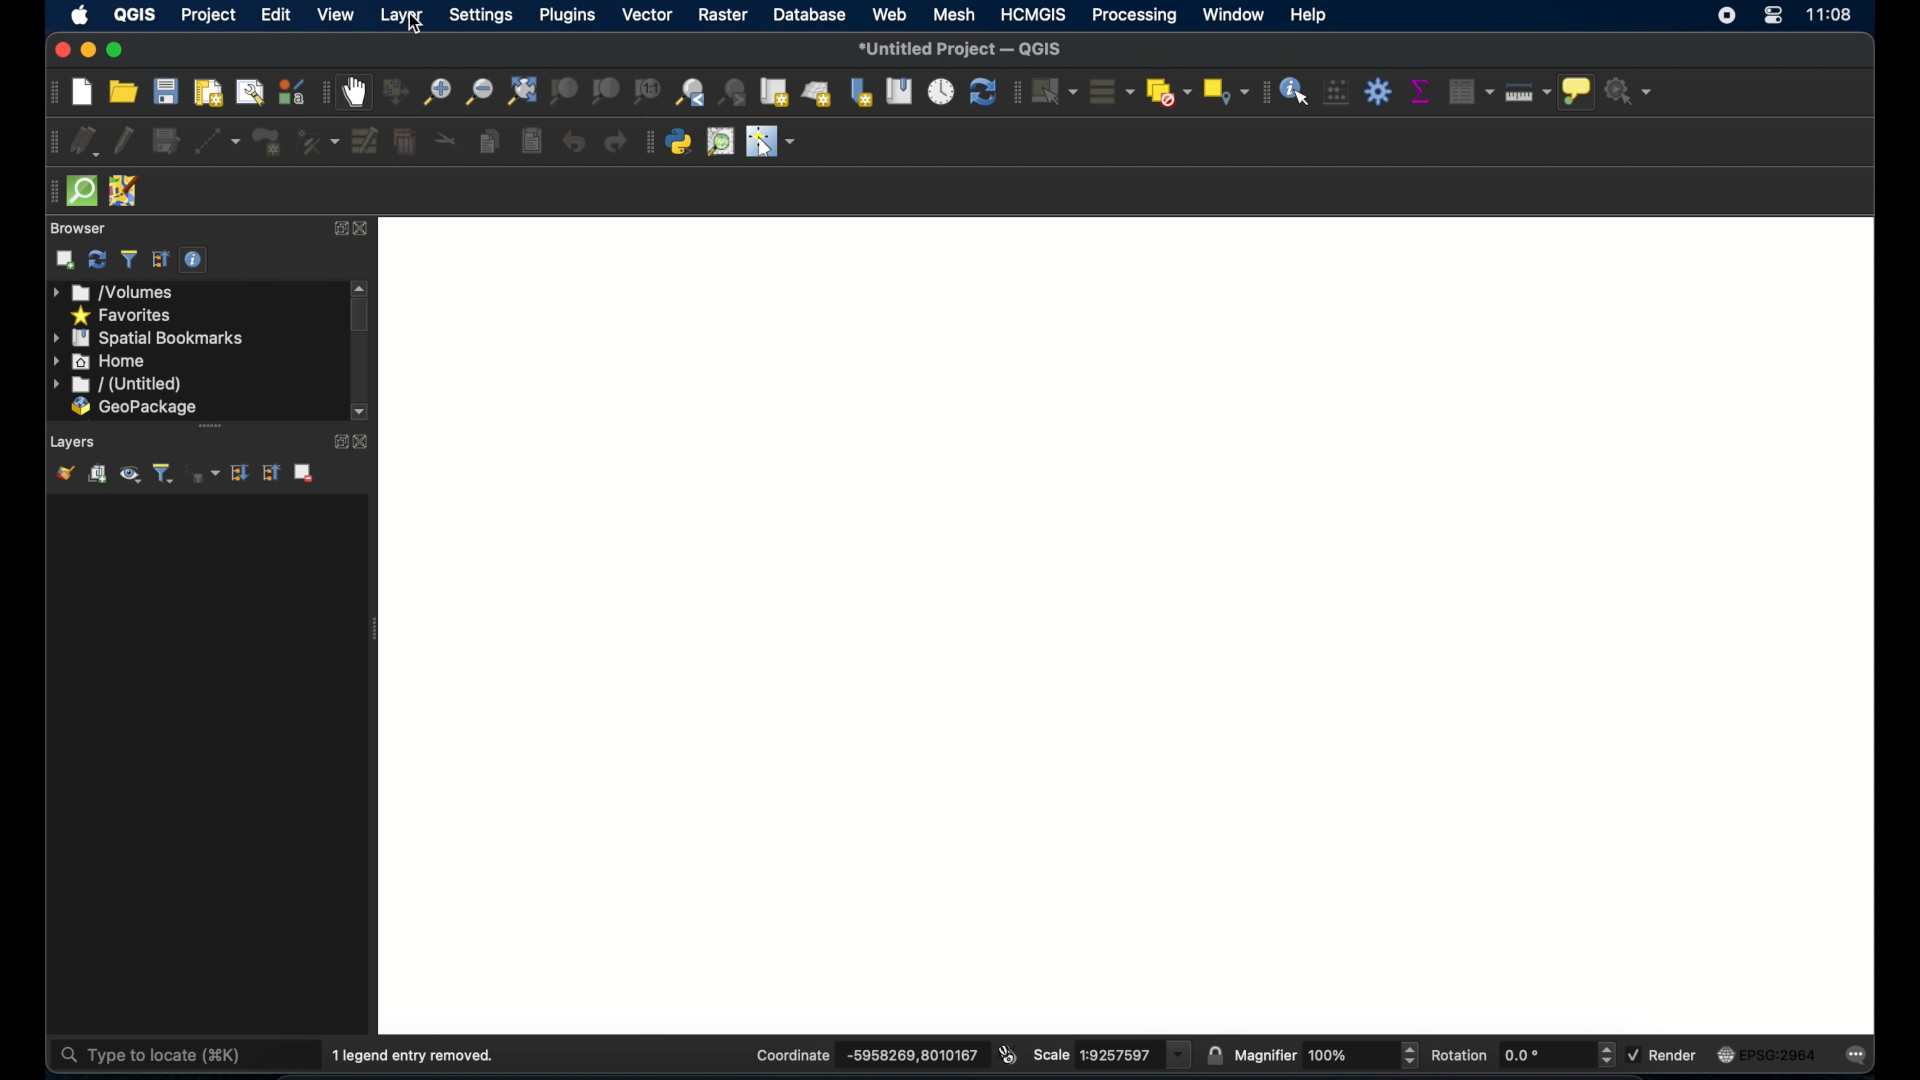 This screenshot has height=1080, width=1920. Describe the element at coordinates (115, 385) in the screenshot. I see `untitled` at that location.